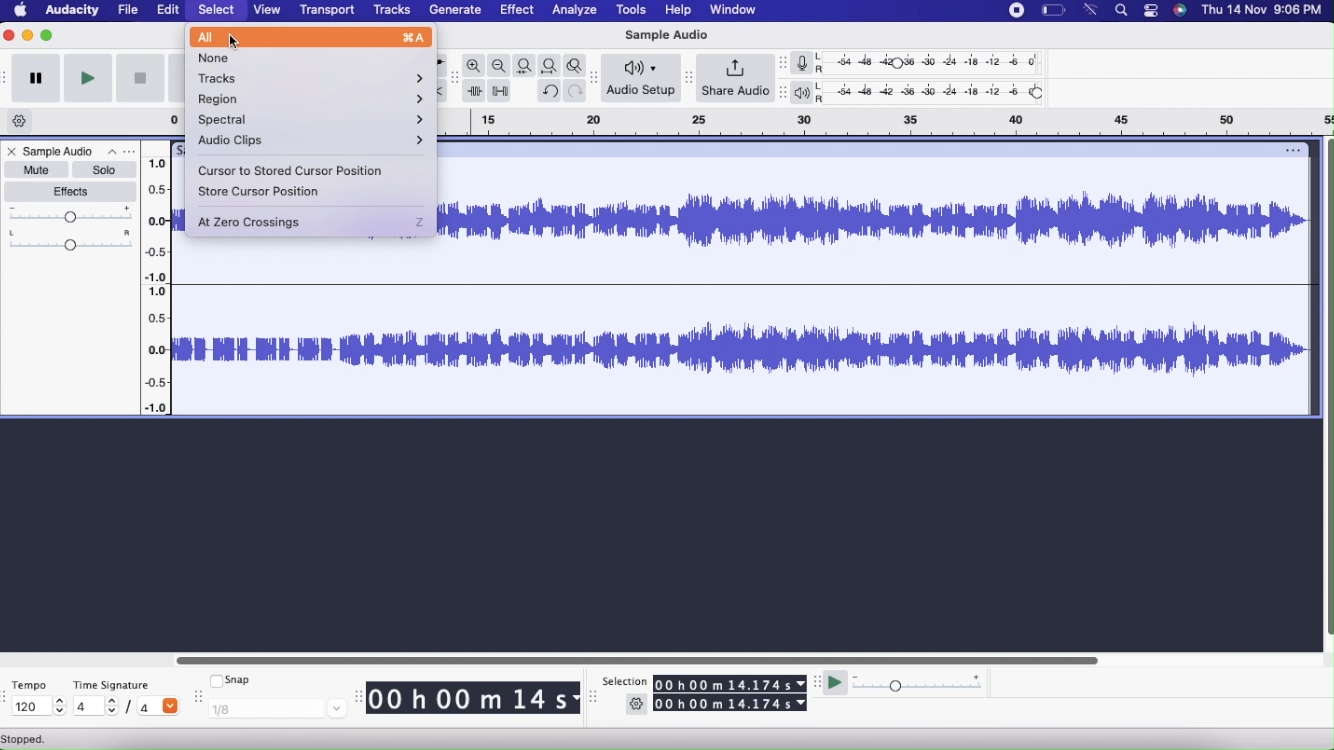 This screenshot has height=750, width=1334. What do you see at coordinates (641, 77) in the screenshot?
I see `Audio Setup` at bounding box center [641, 77].